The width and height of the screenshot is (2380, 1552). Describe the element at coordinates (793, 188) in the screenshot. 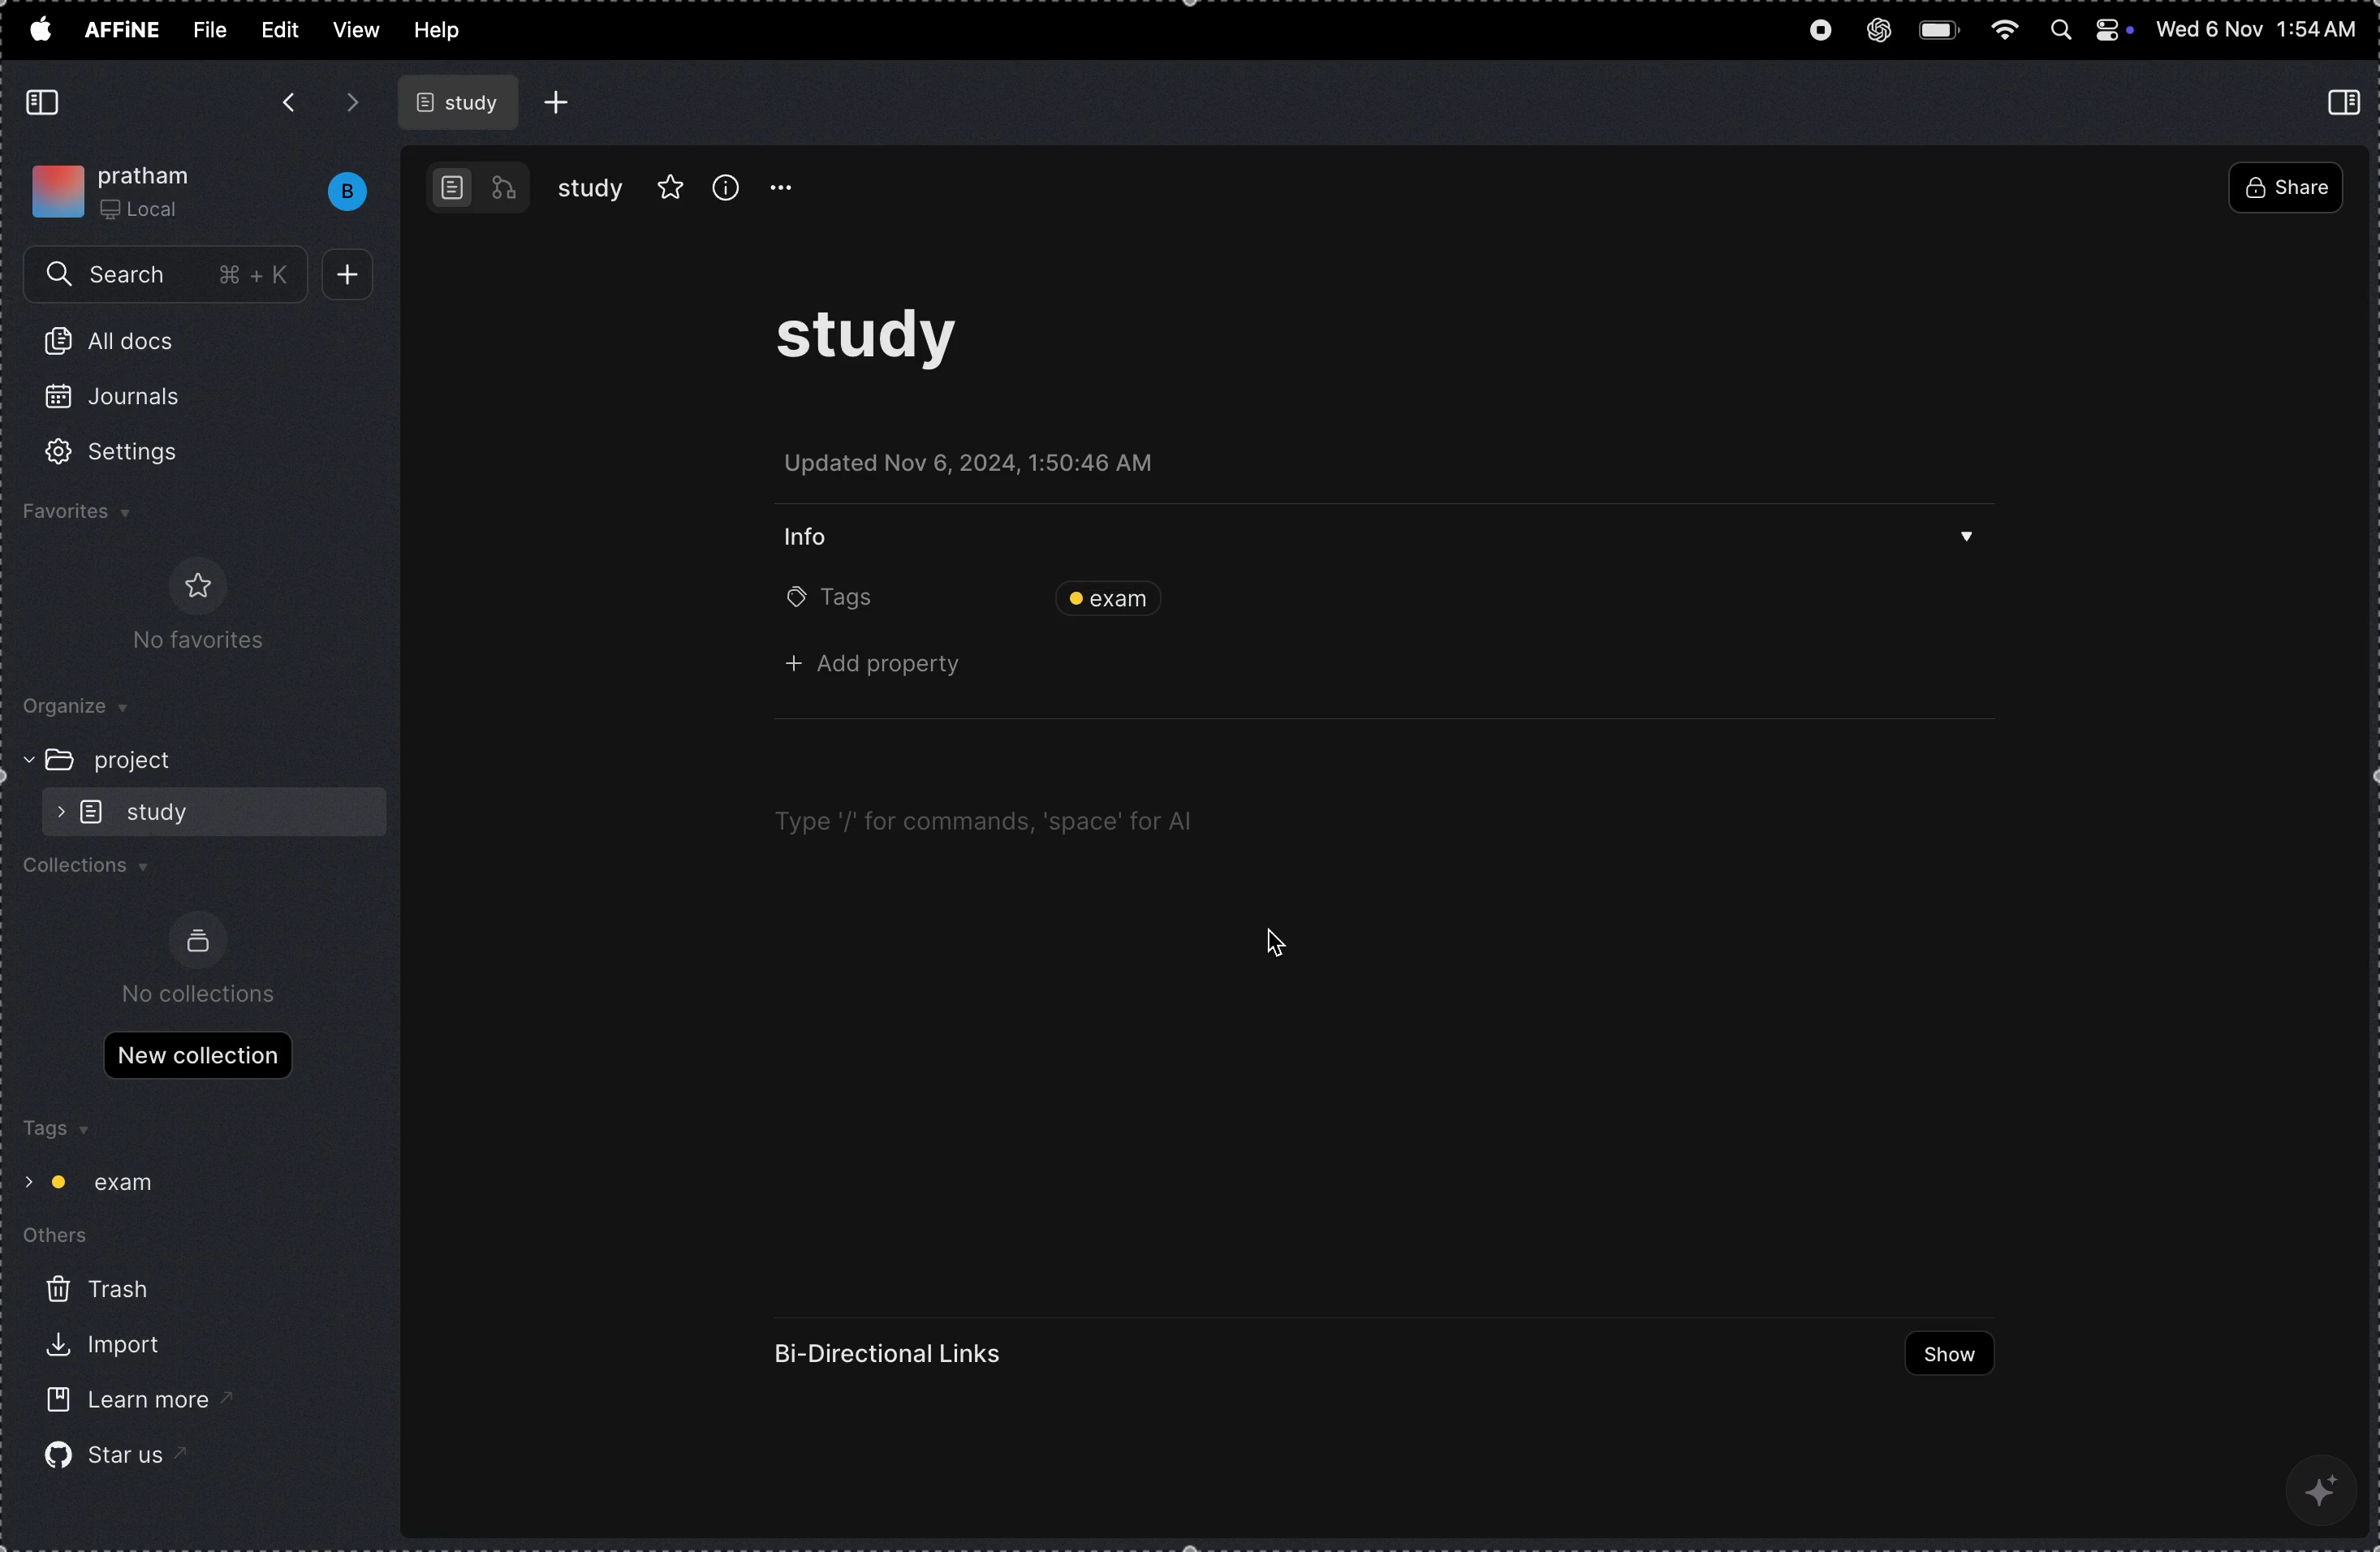

I see `option` at that location.